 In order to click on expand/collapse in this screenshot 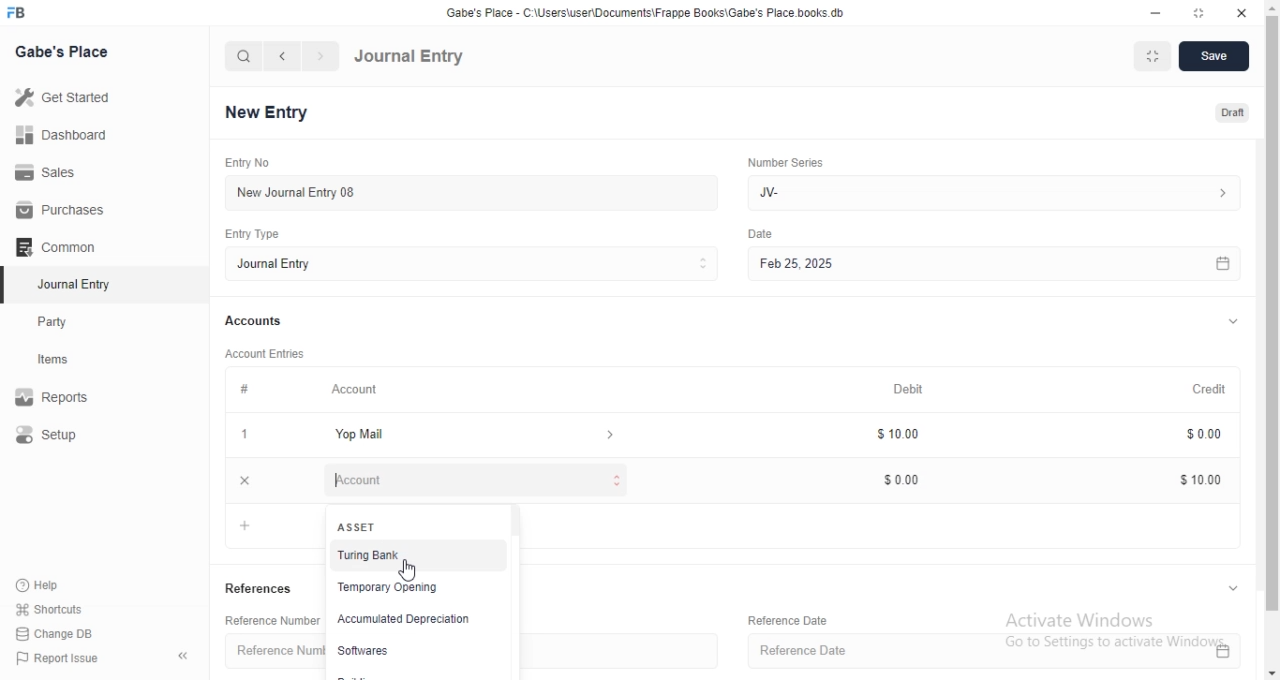, I will do `click(1232, 590)`.